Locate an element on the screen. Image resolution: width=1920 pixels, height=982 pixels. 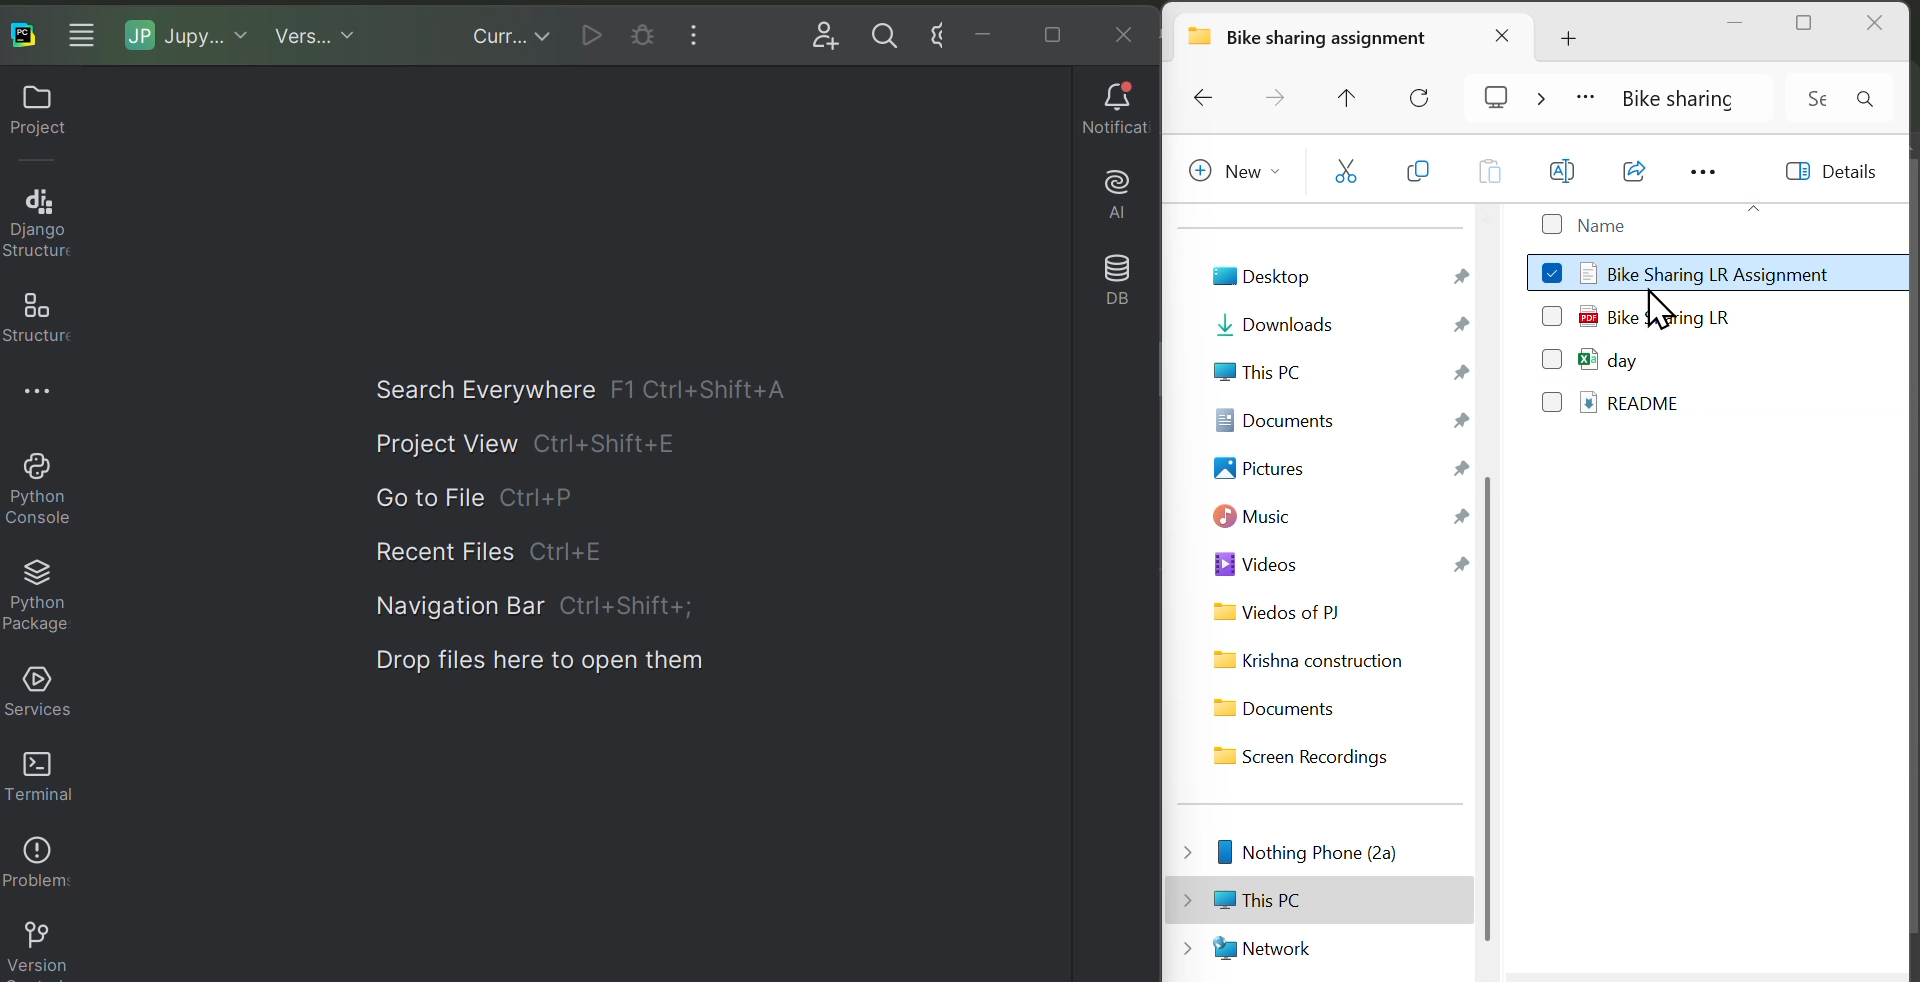
cursor is located at coordinates (1655, 297).